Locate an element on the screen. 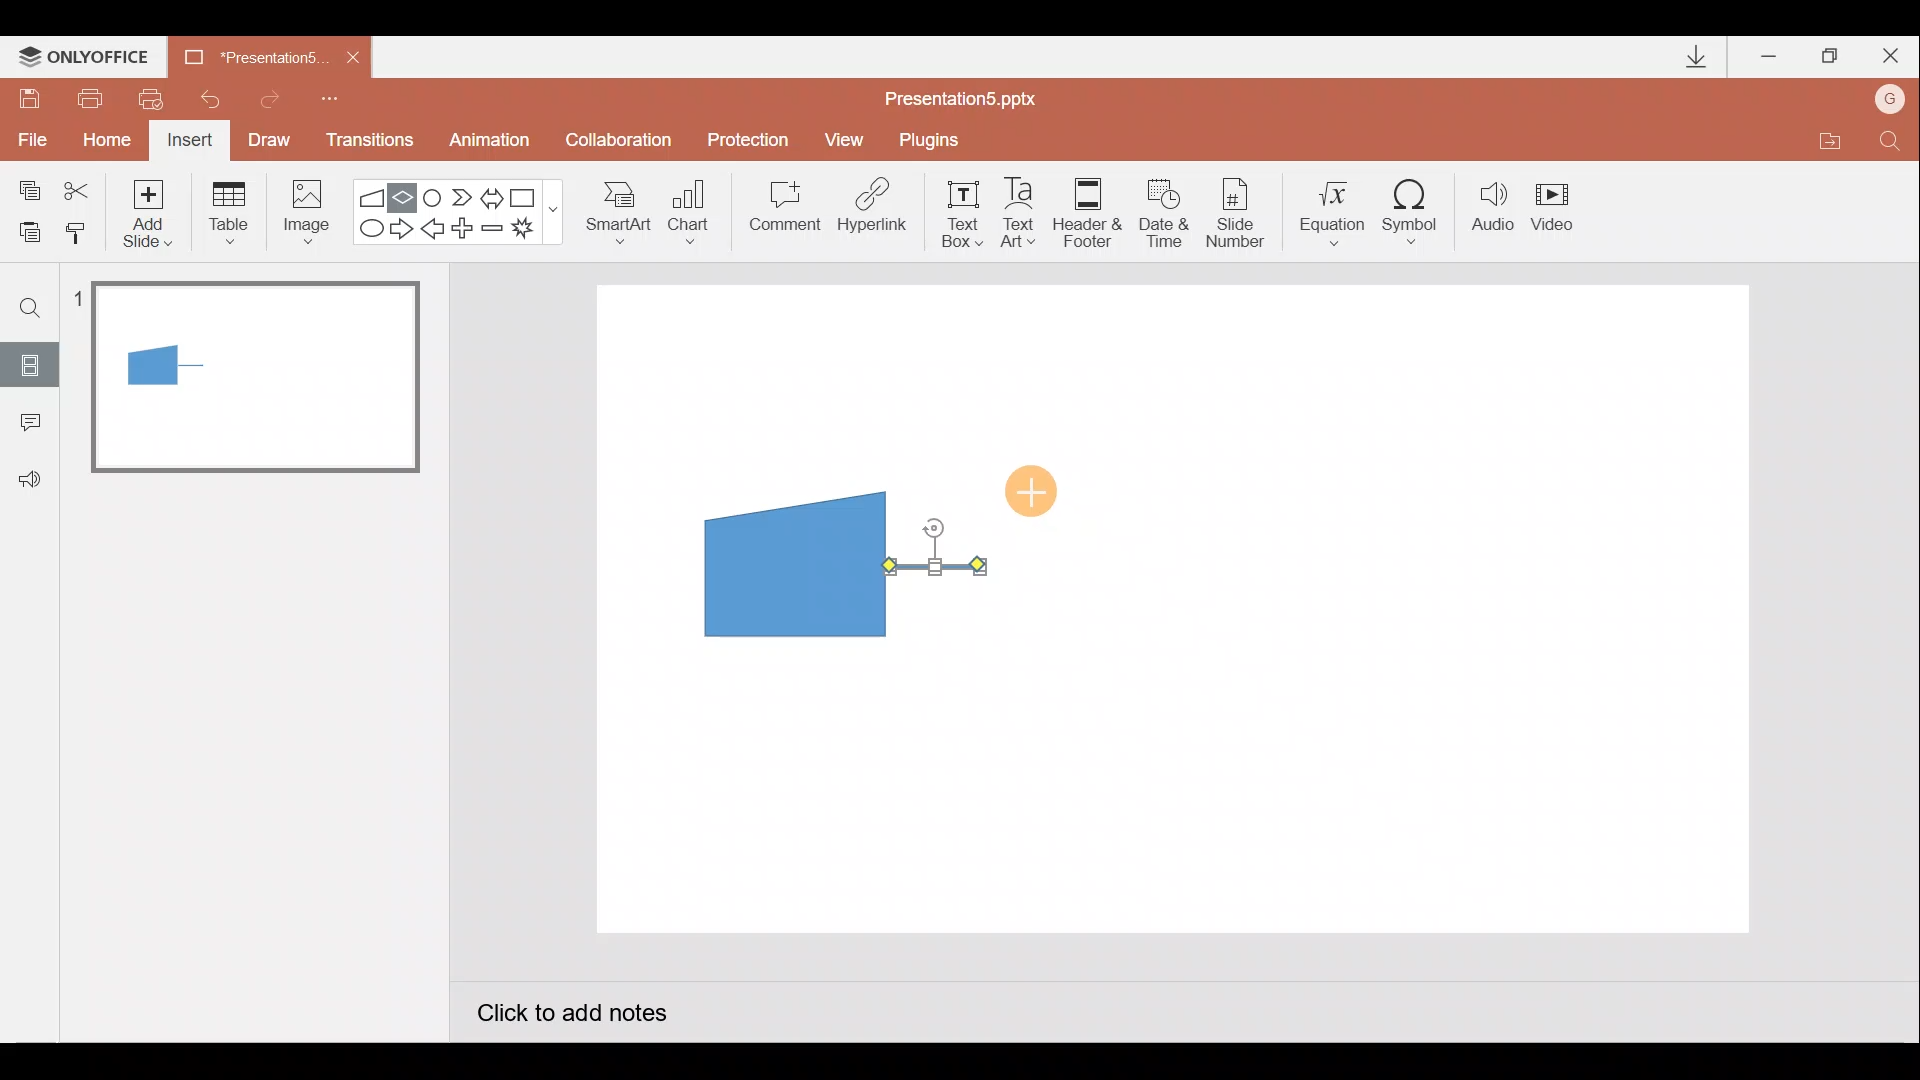 The width and height of the screenshot is (1920, 1080). Find is located at coordinates (1890, 146).